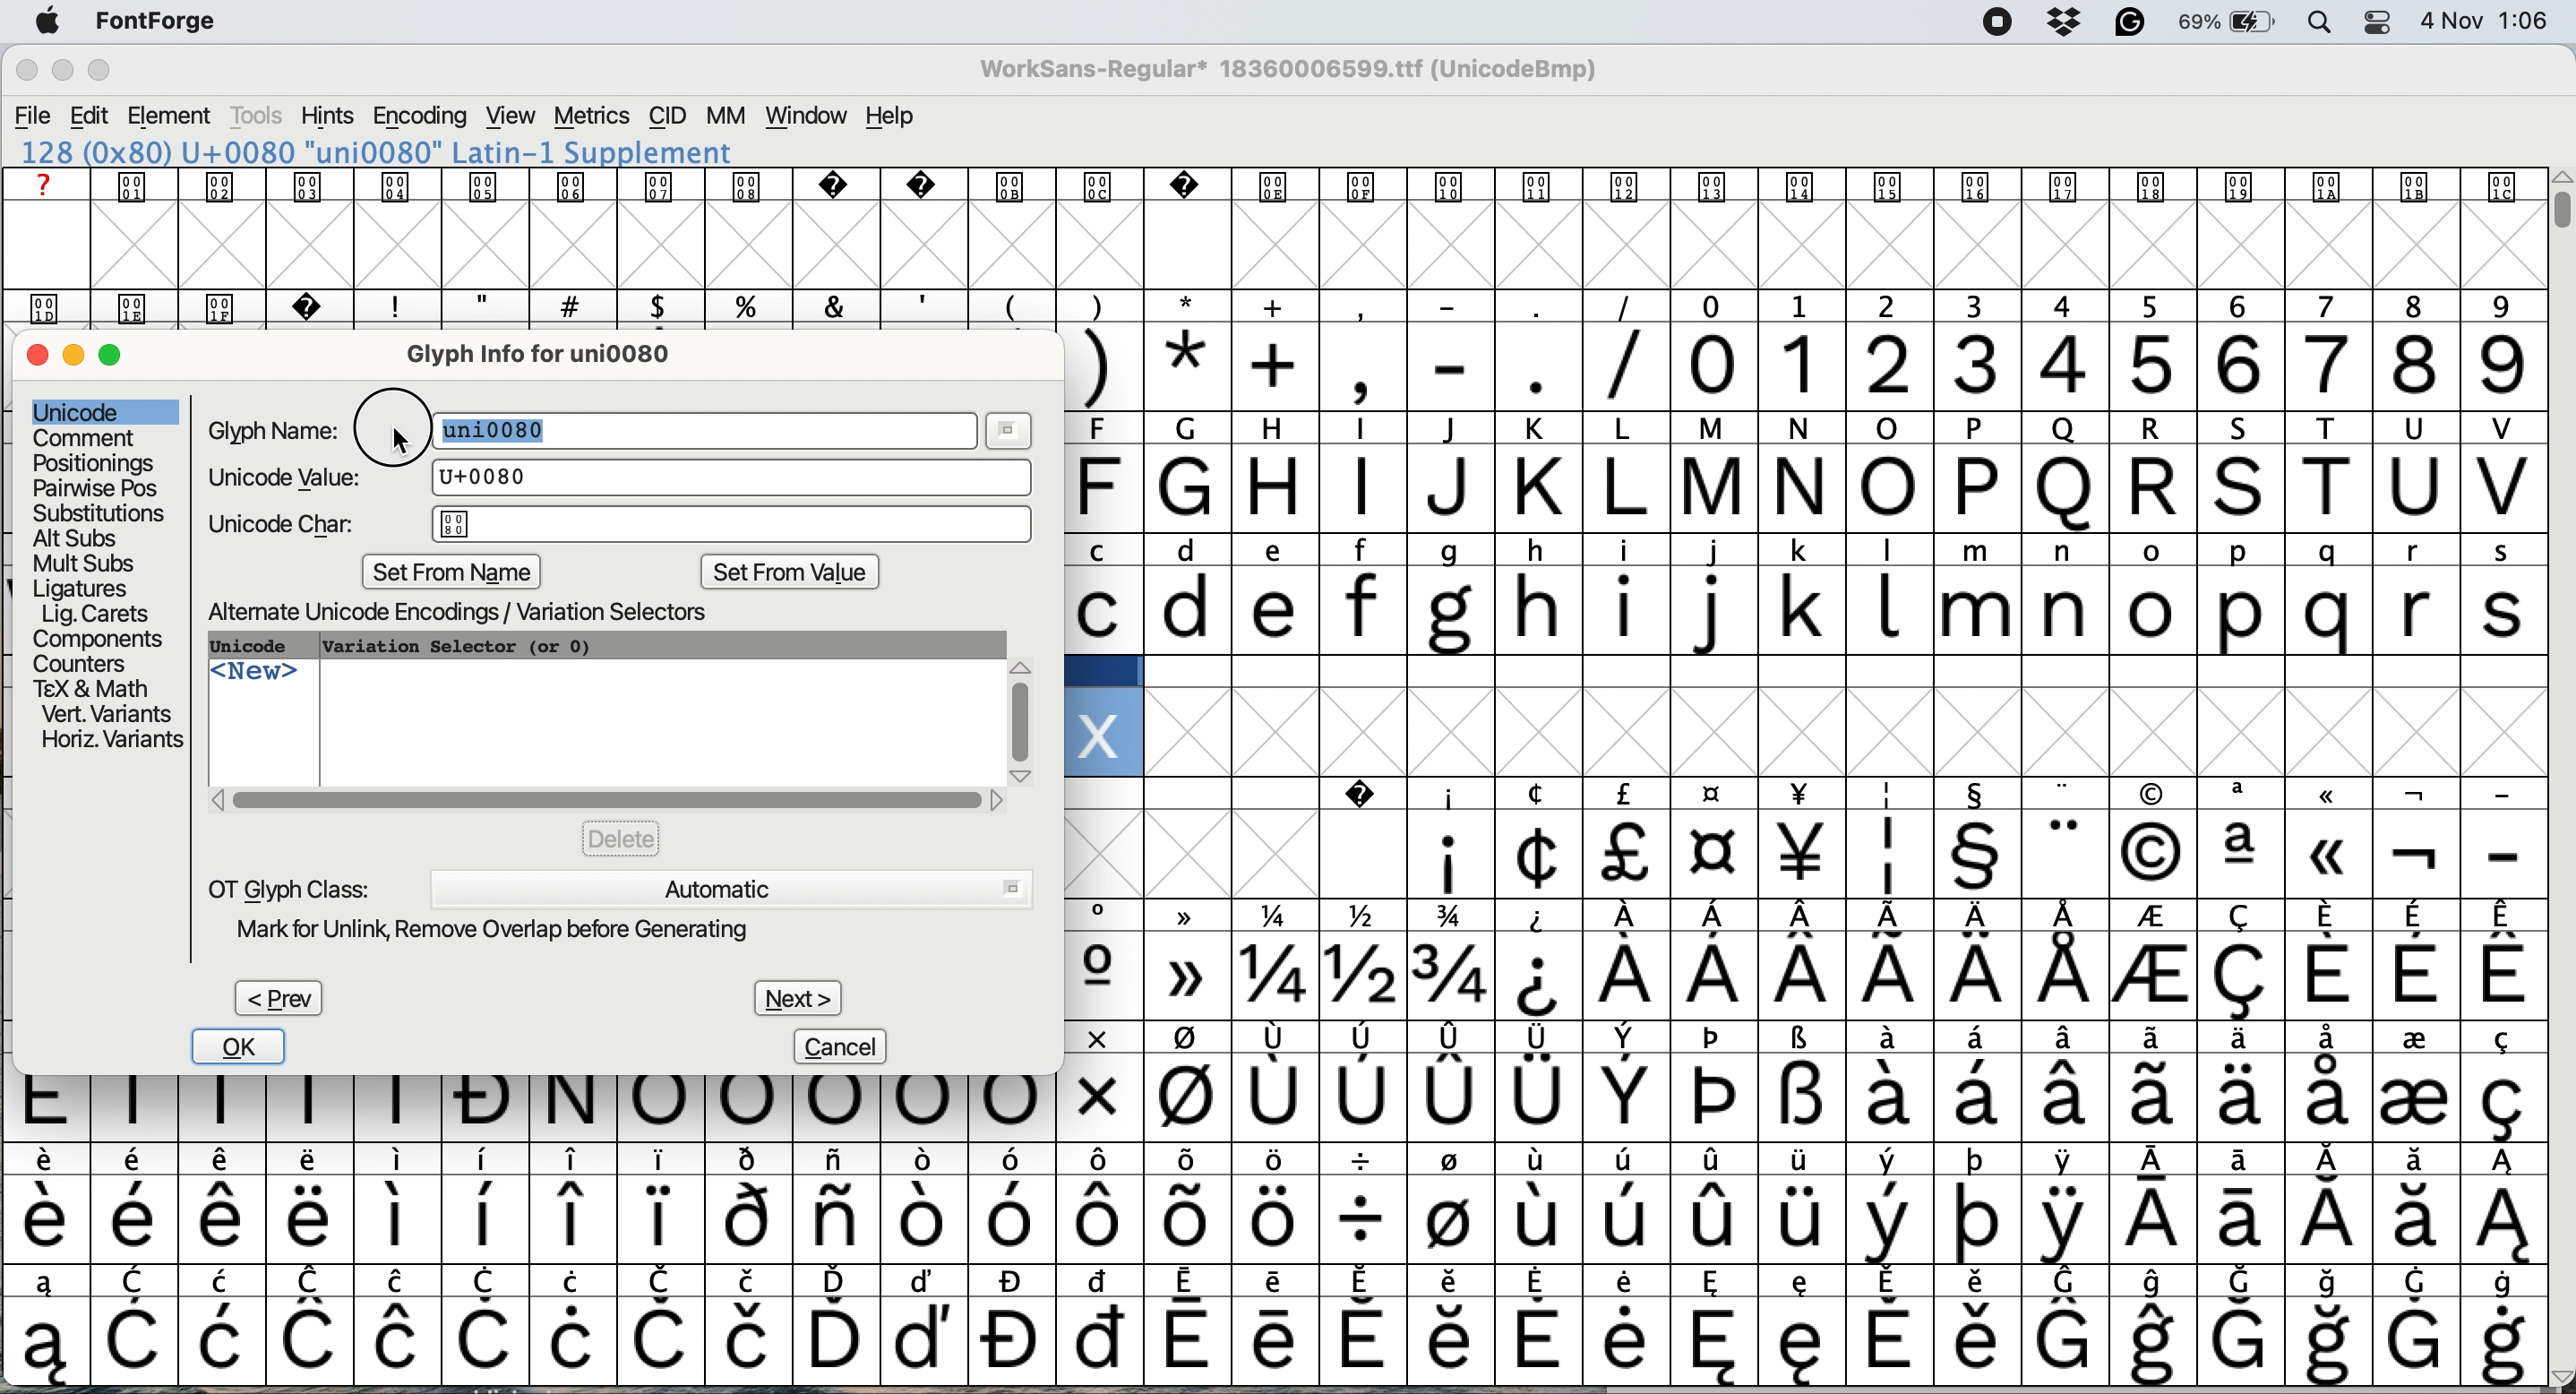 Image resolution: width=2576 pixels, height=1394 pixels. I want to click on 120 (0x78) U+0078 "x" LATIN SMALL LETTER X, so click(377, 152).